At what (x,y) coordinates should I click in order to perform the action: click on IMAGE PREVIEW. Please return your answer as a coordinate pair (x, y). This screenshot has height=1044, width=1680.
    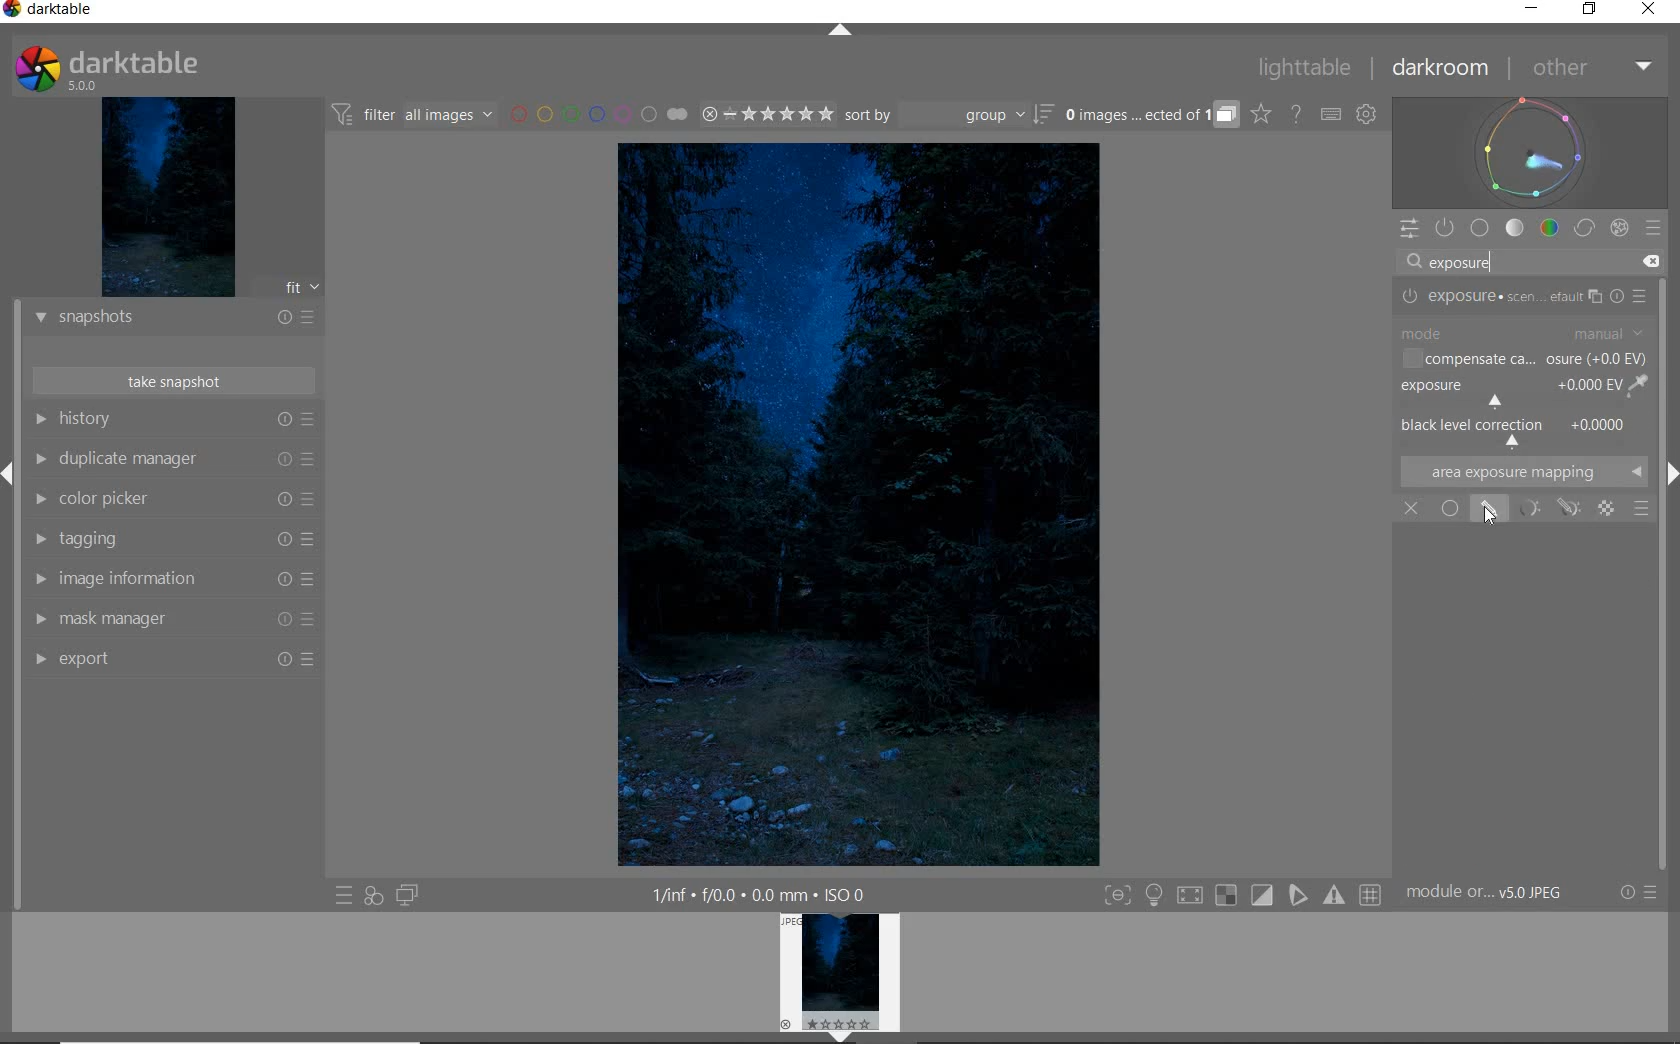
    Looking at the image, I should click on (840, 977).